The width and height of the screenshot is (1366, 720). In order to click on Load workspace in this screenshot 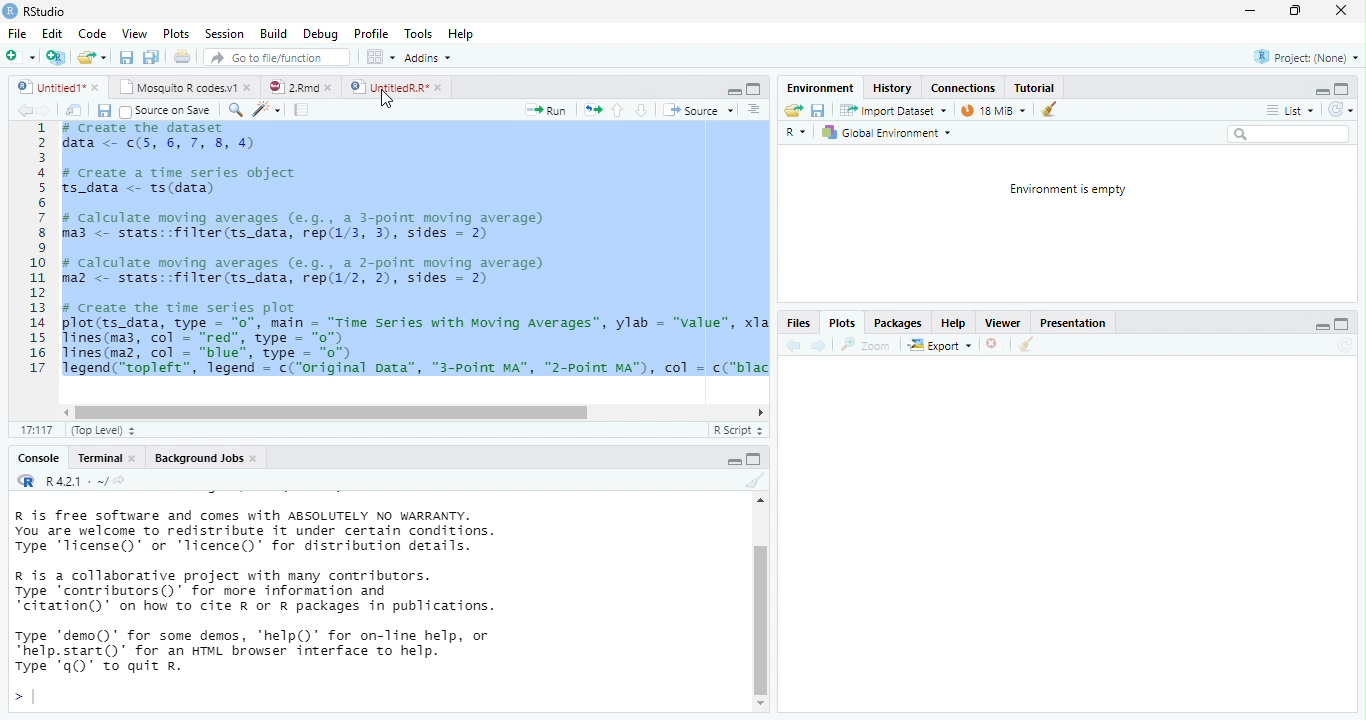, I will do `click(793, 111)`.